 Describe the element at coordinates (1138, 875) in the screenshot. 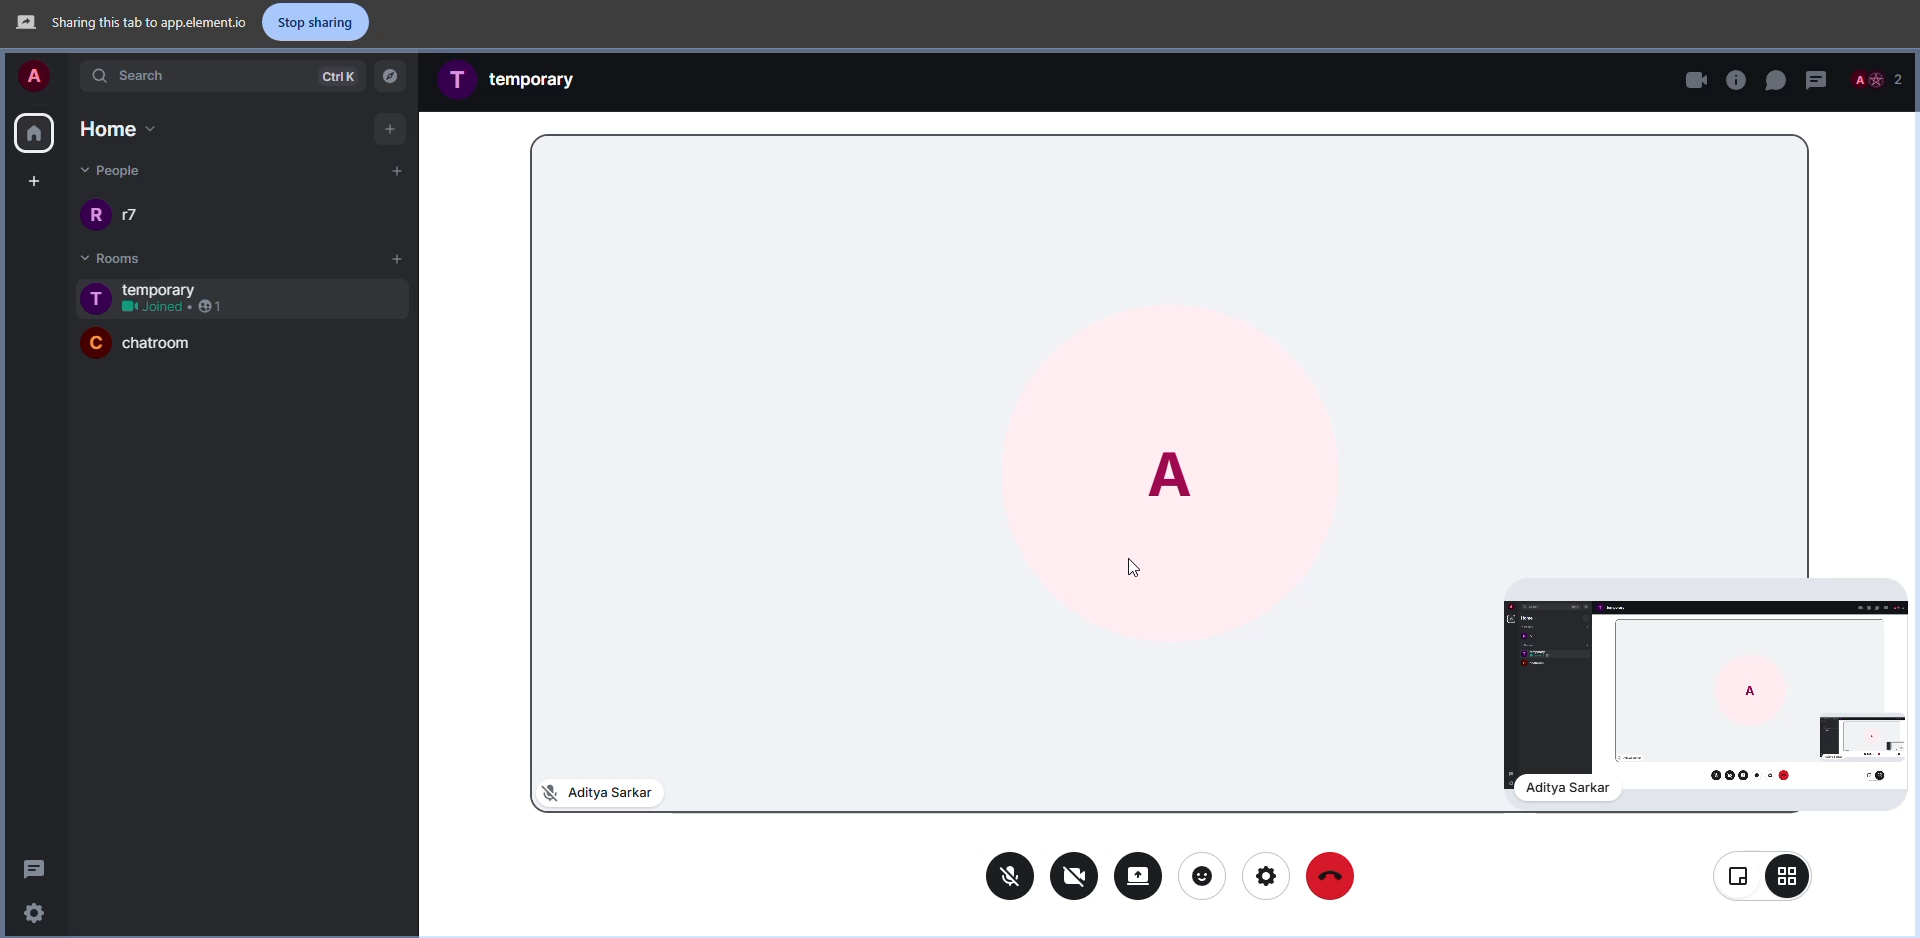

I see `stop sharing` at that location.